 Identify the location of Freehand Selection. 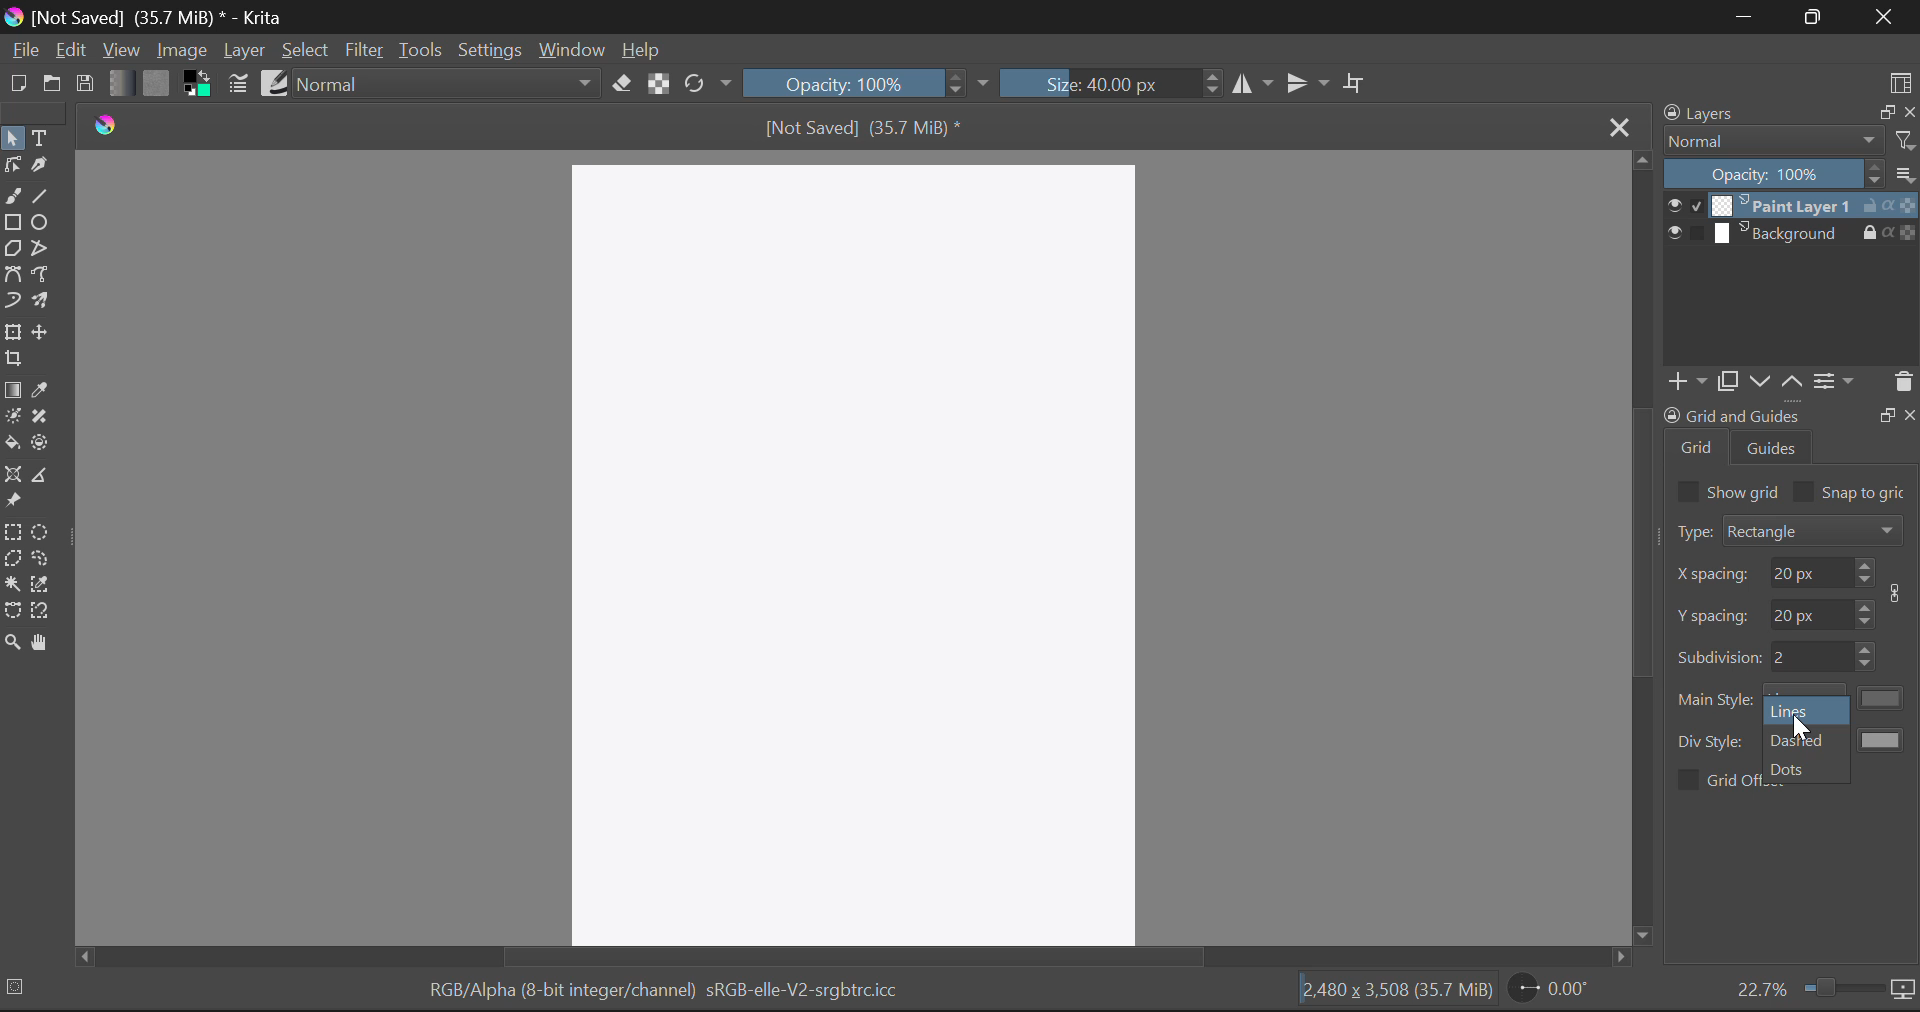
(43, 560).